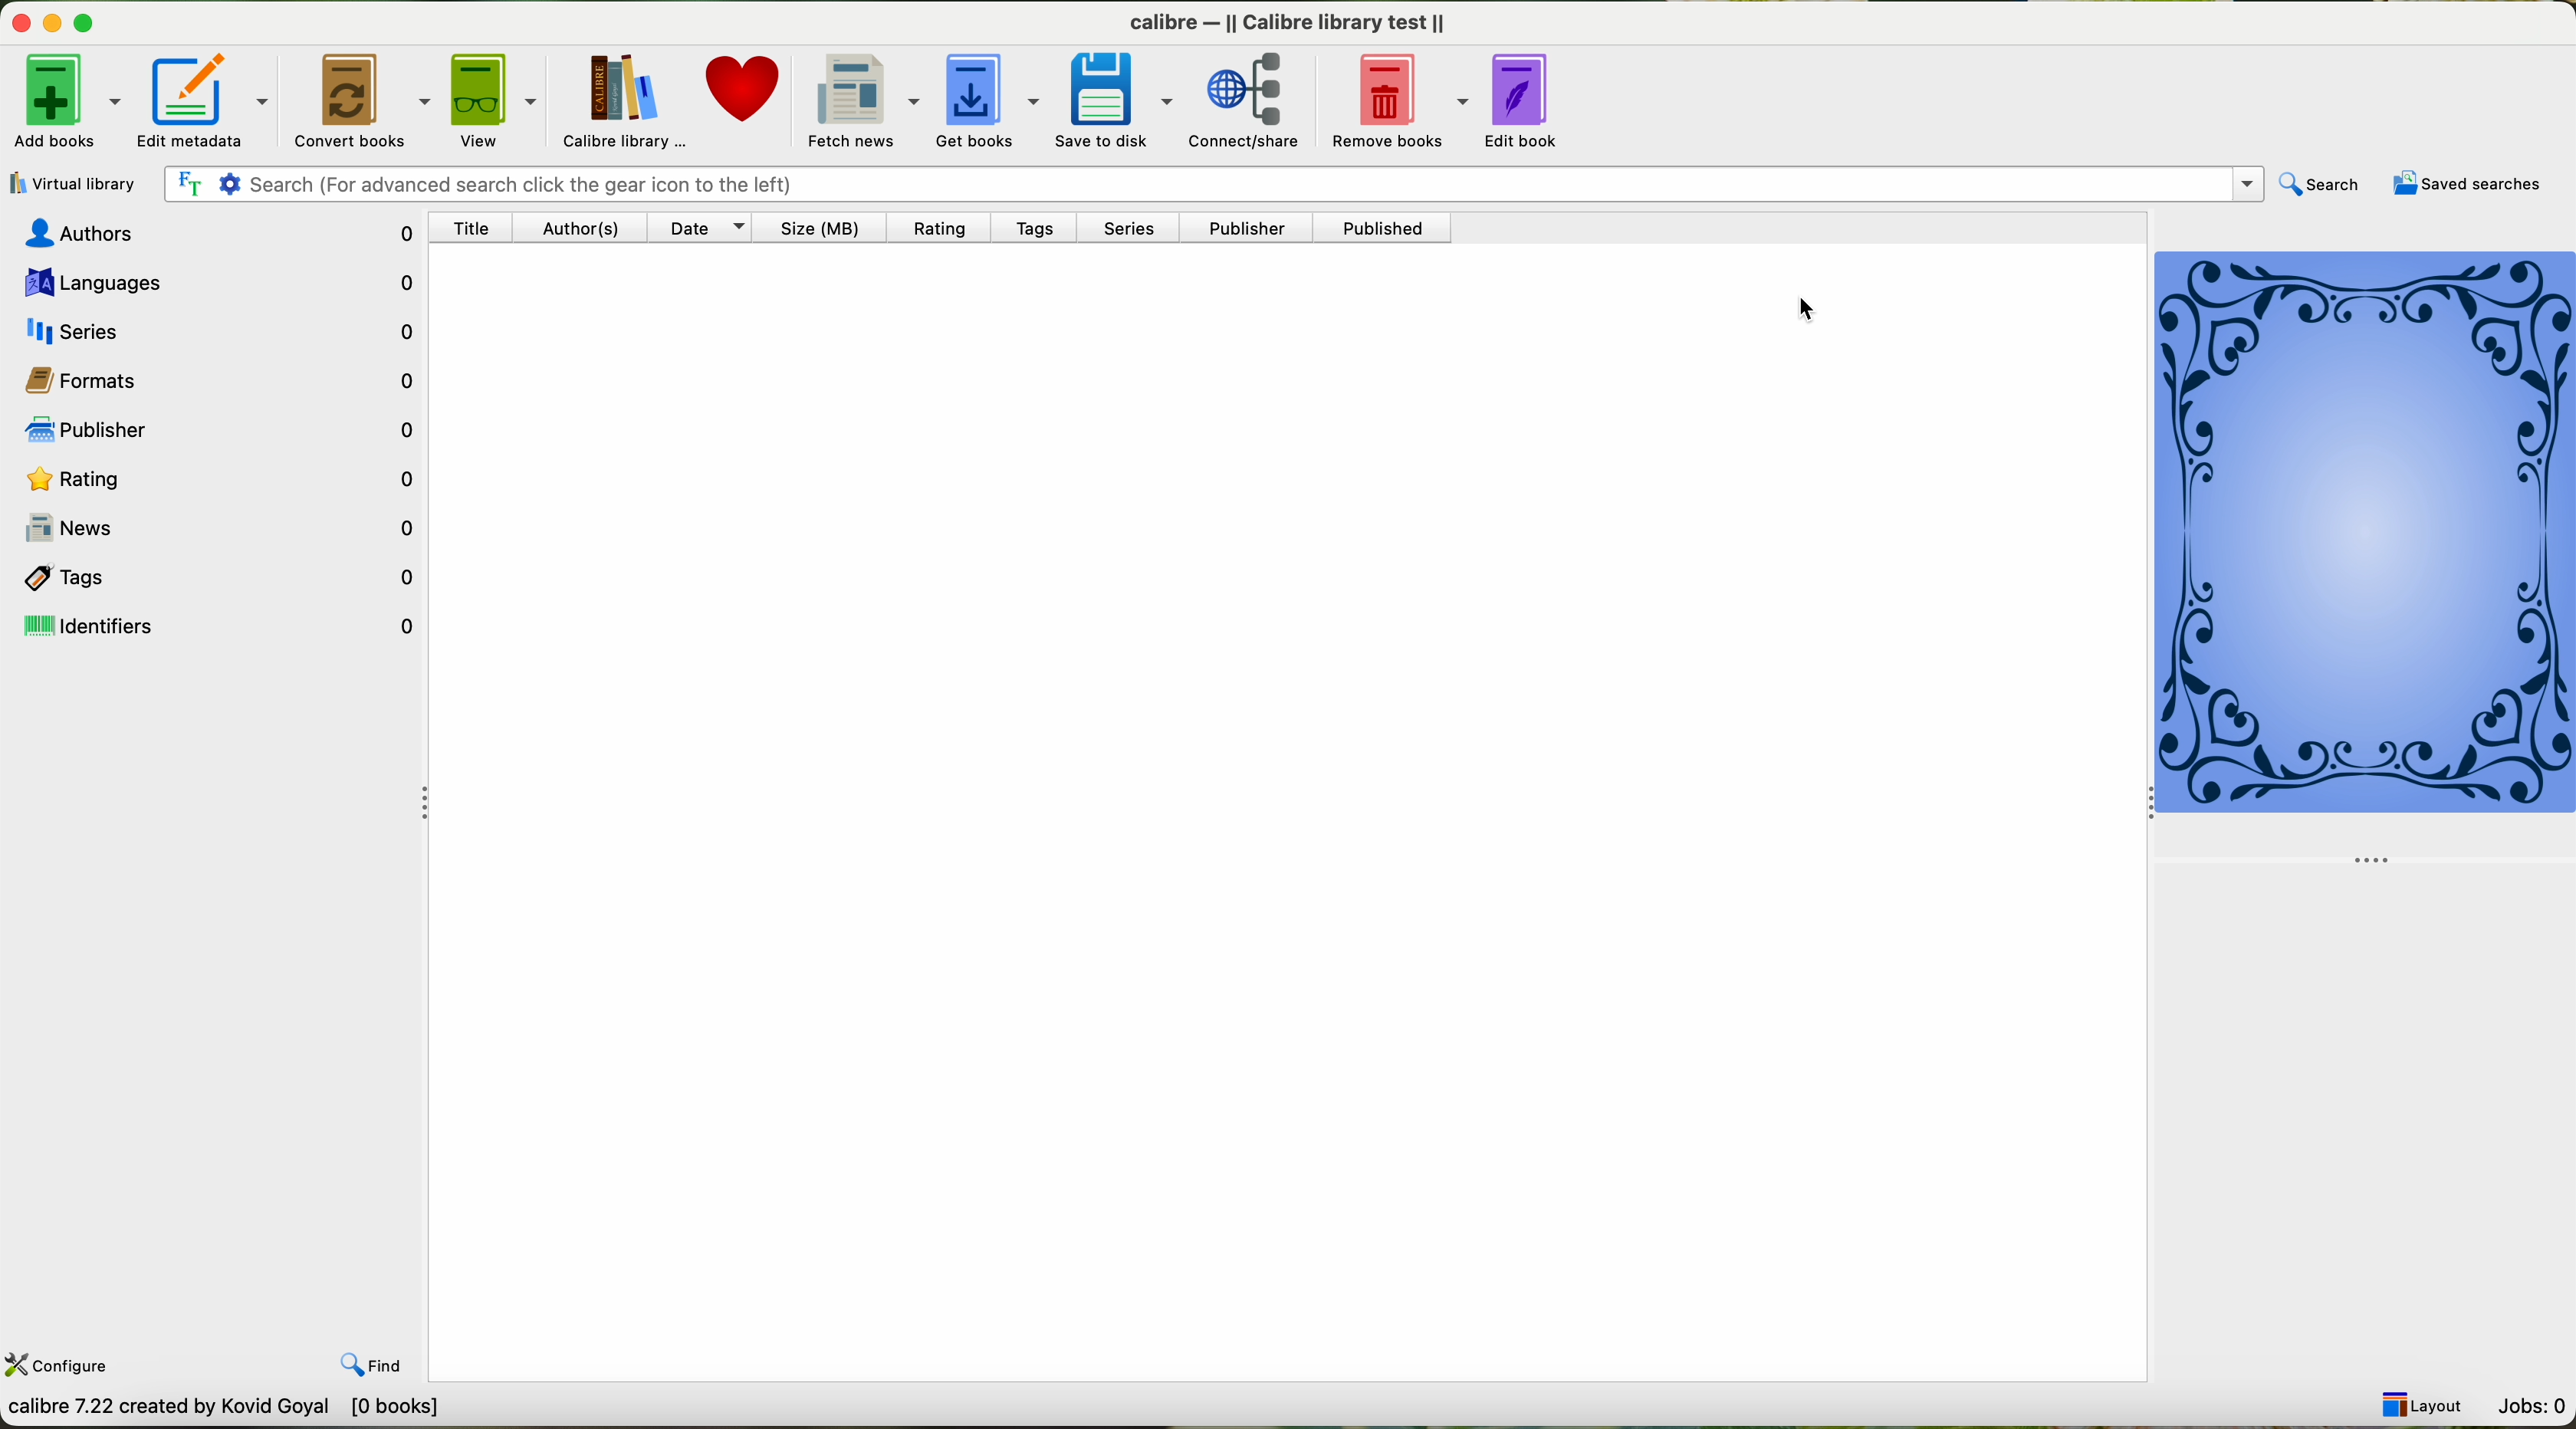 This screenshot has width=2576, height=1429. What do you see at coordinates (18, 22) in the screenshot?
I see `close program` at bounding box center [18, 22].